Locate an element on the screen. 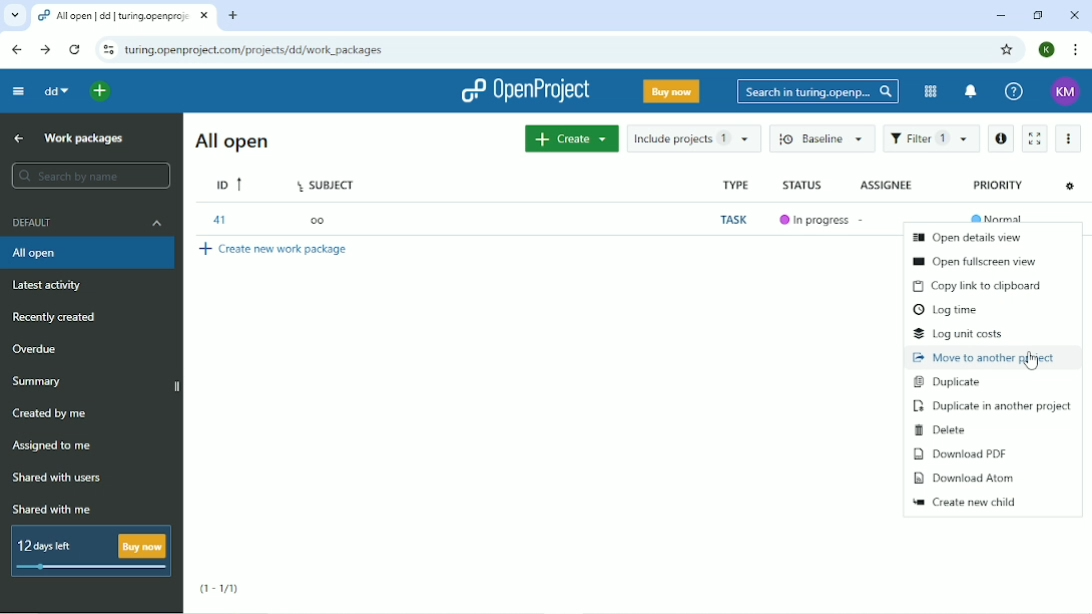  Open quick add menu is located at coordinates (101, 93).